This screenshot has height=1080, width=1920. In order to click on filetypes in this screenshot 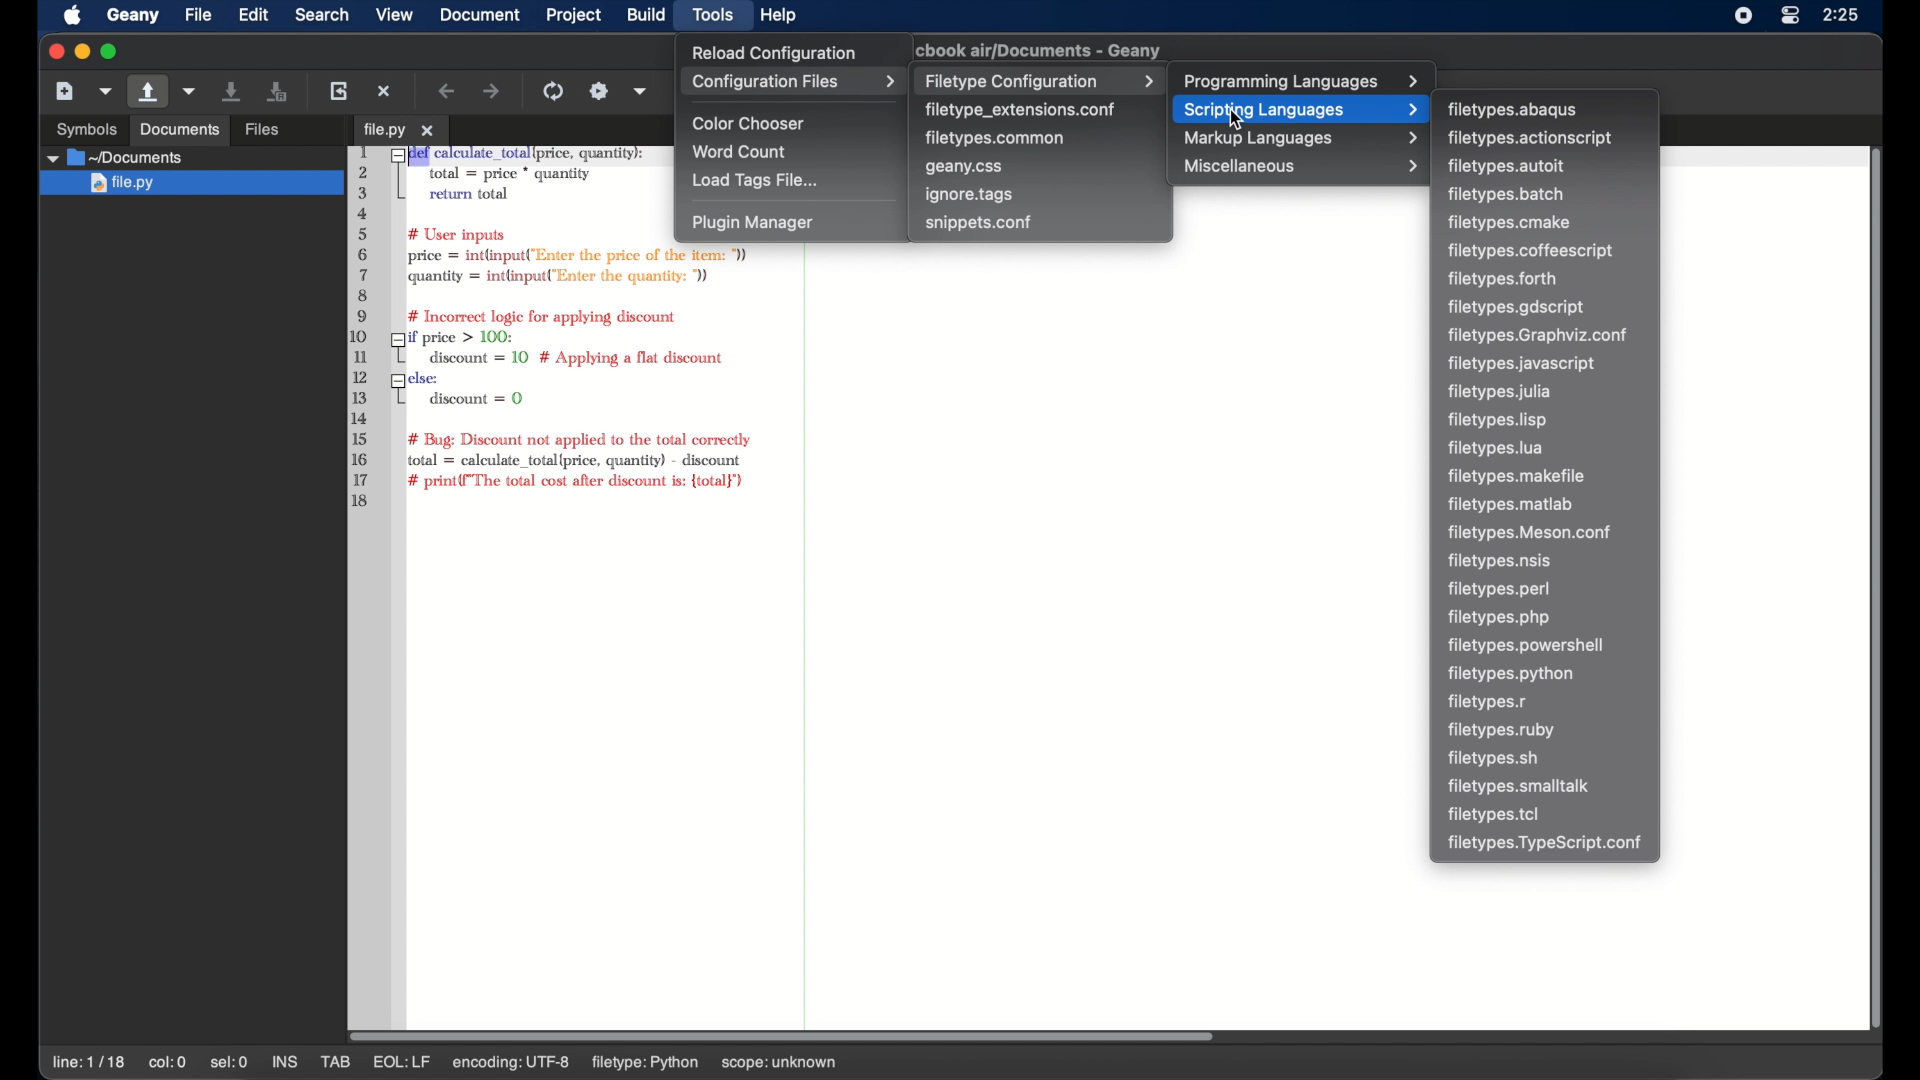, I will do `click(1548, 844)`.